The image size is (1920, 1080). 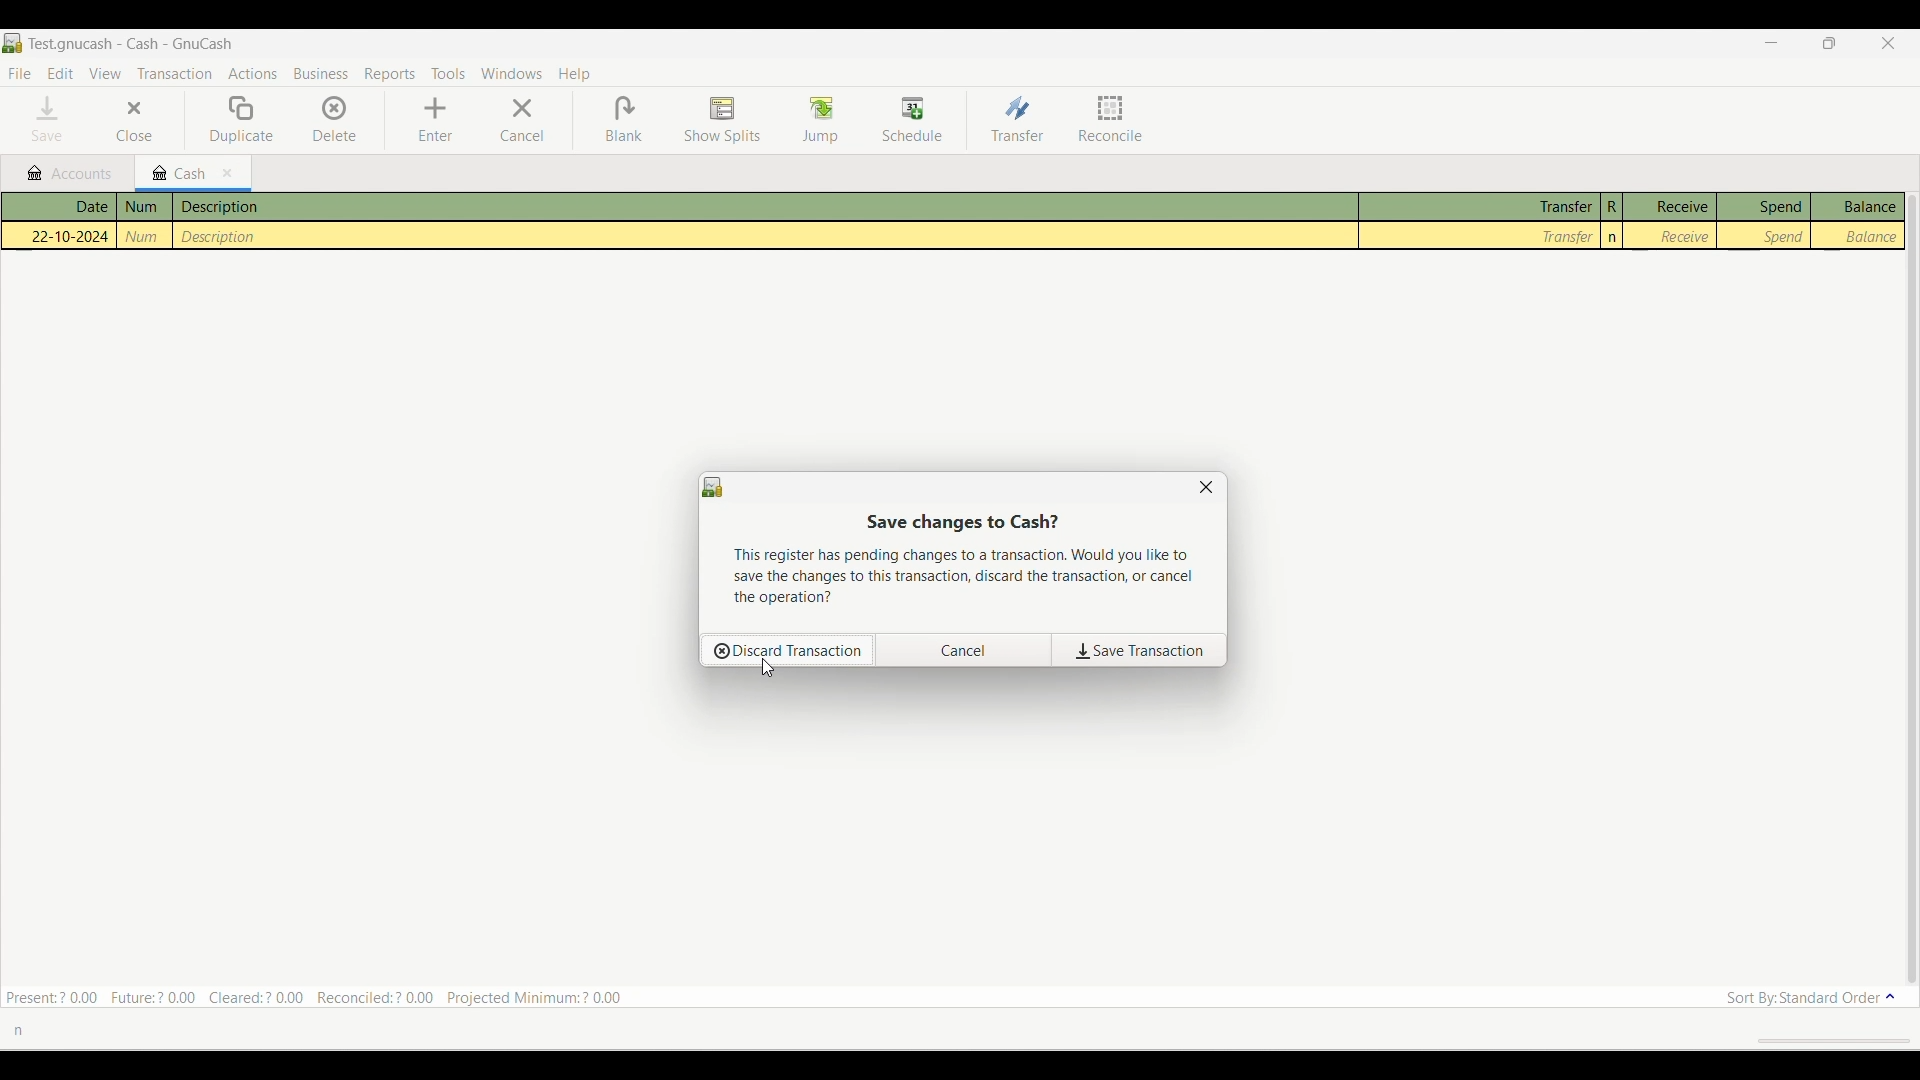 What do you see at coordinates (820, 120) in the screenshot?
I see `Jump` at bounding box center [820, 120].